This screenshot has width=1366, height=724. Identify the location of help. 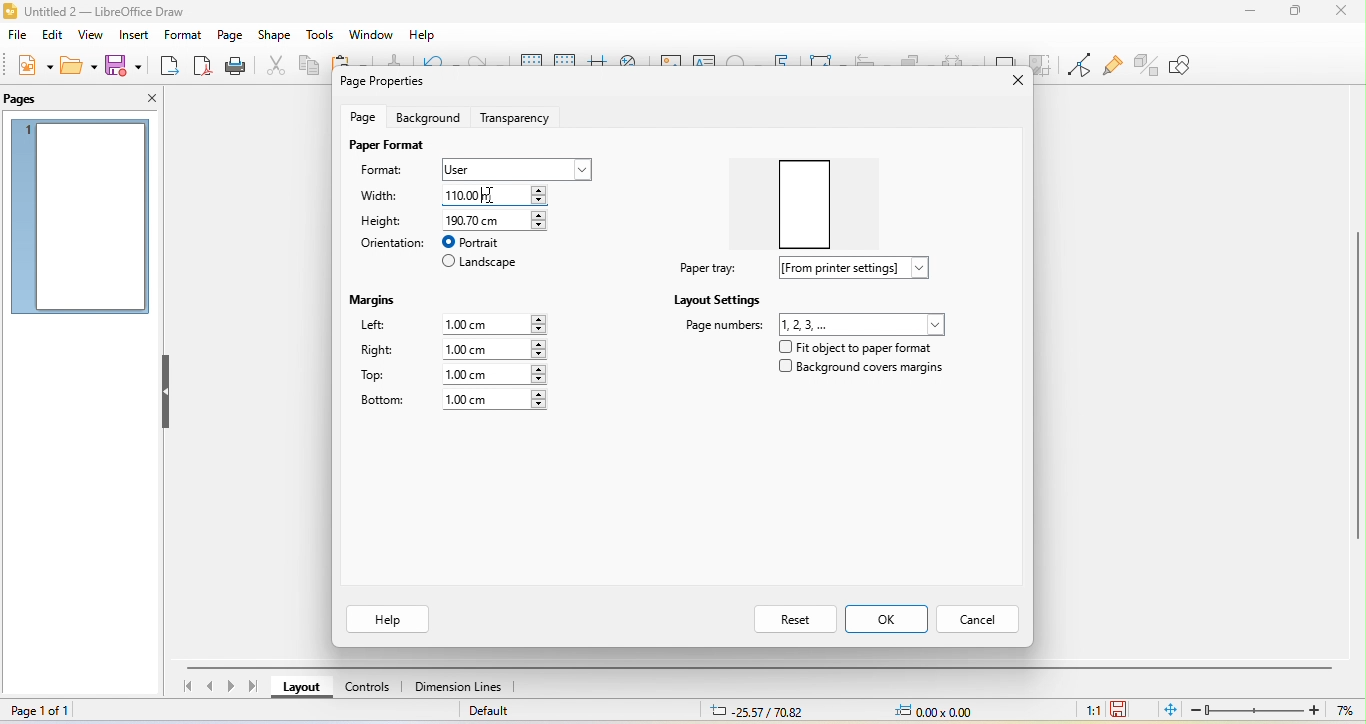
(420, 36).